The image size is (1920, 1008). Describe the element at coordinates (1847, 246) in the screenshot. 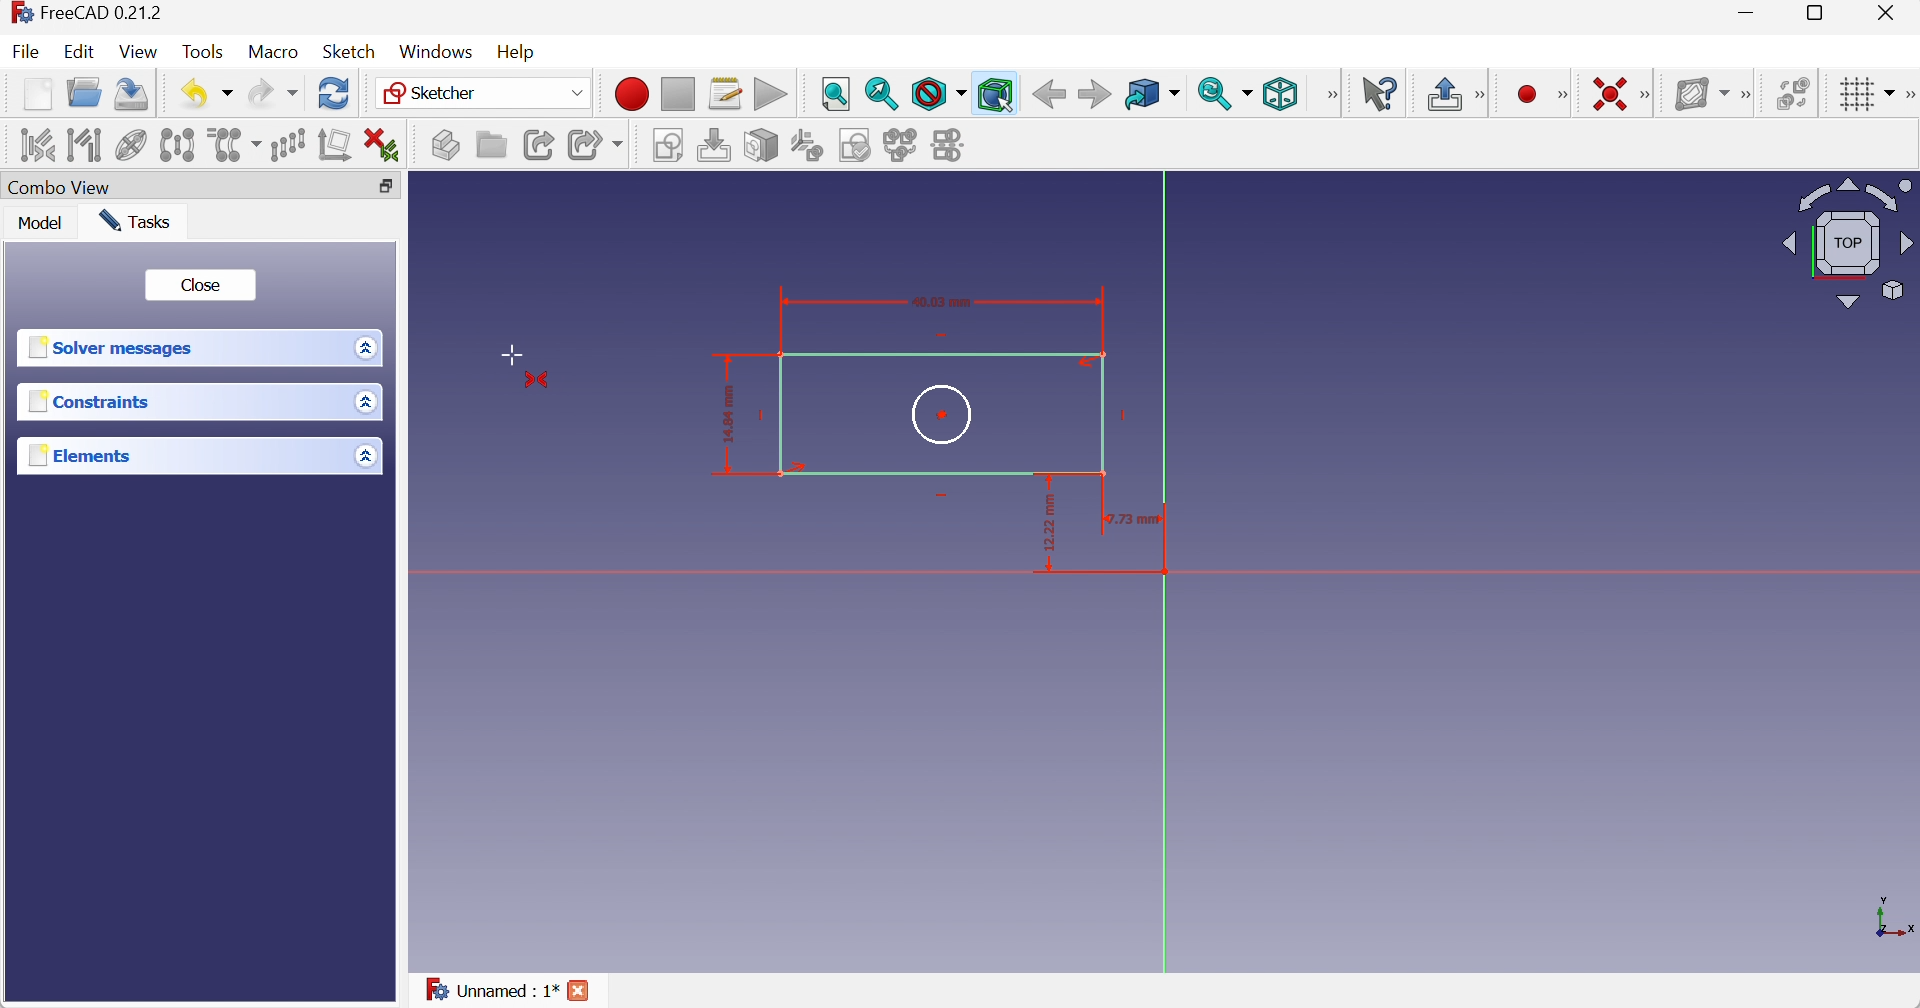

I see `Viewing angle` at that location.